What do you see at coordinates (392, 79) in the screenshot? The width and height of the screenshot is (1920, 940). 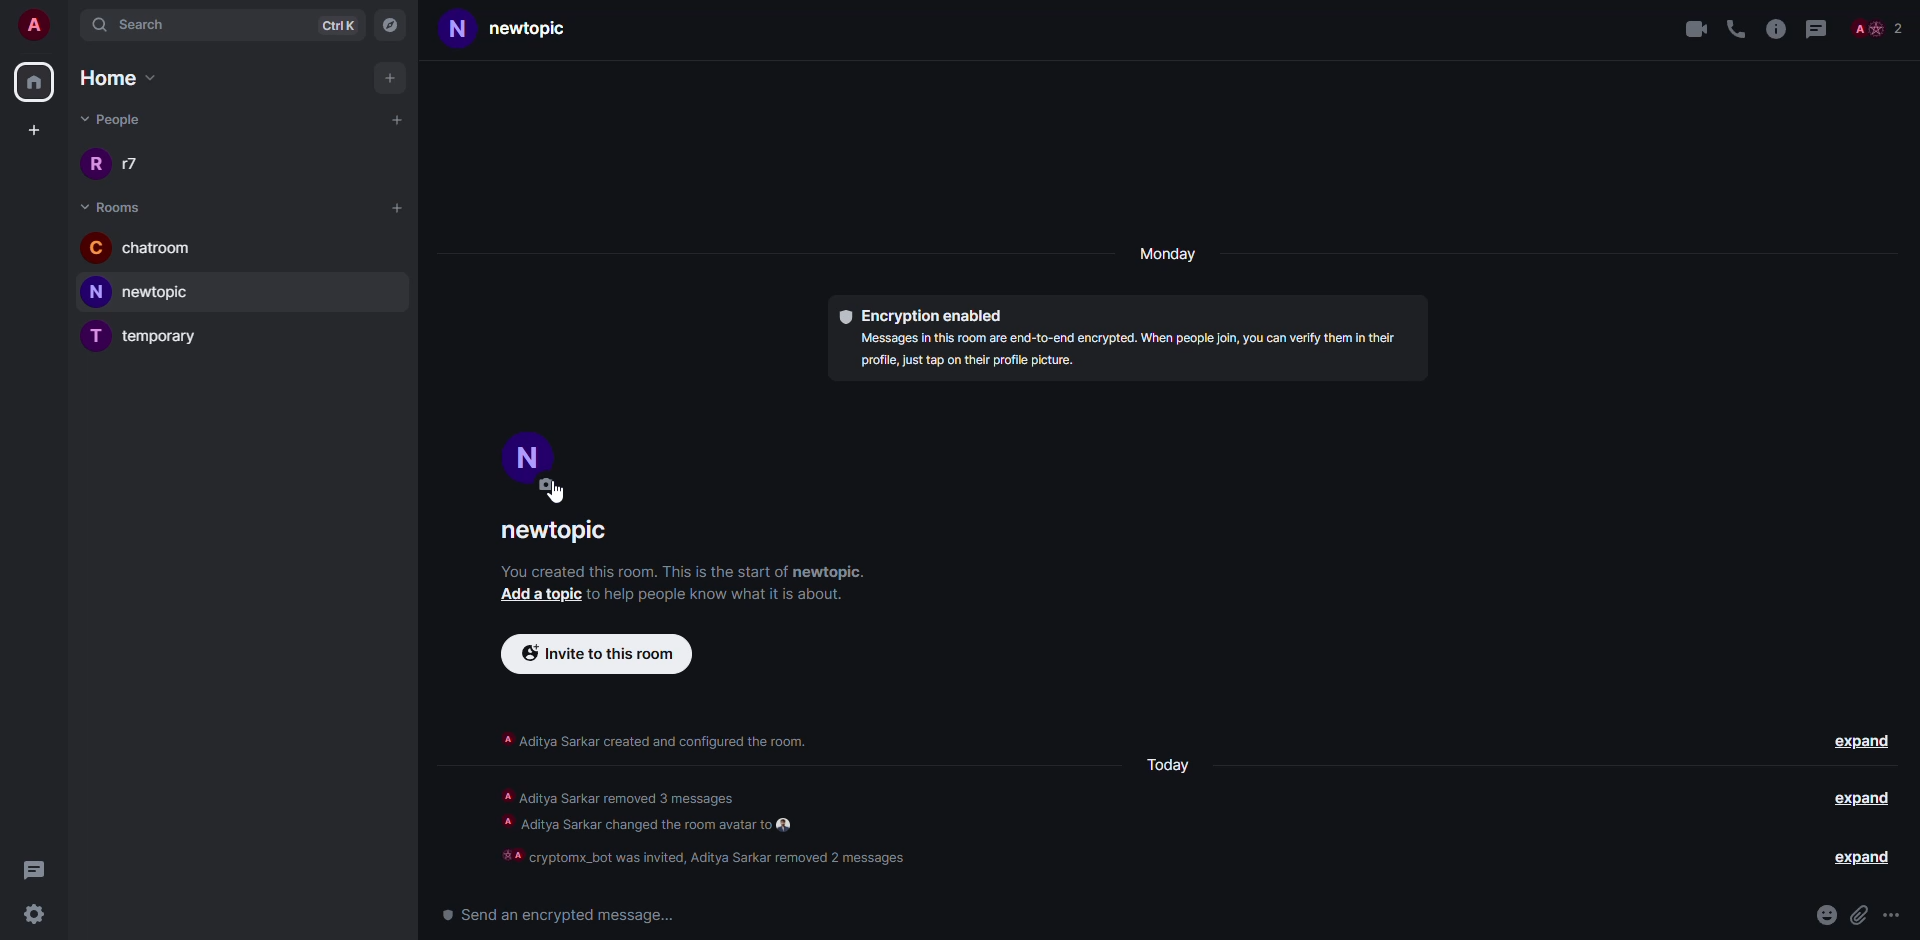 I see `add` at bounding box center [392, 79].